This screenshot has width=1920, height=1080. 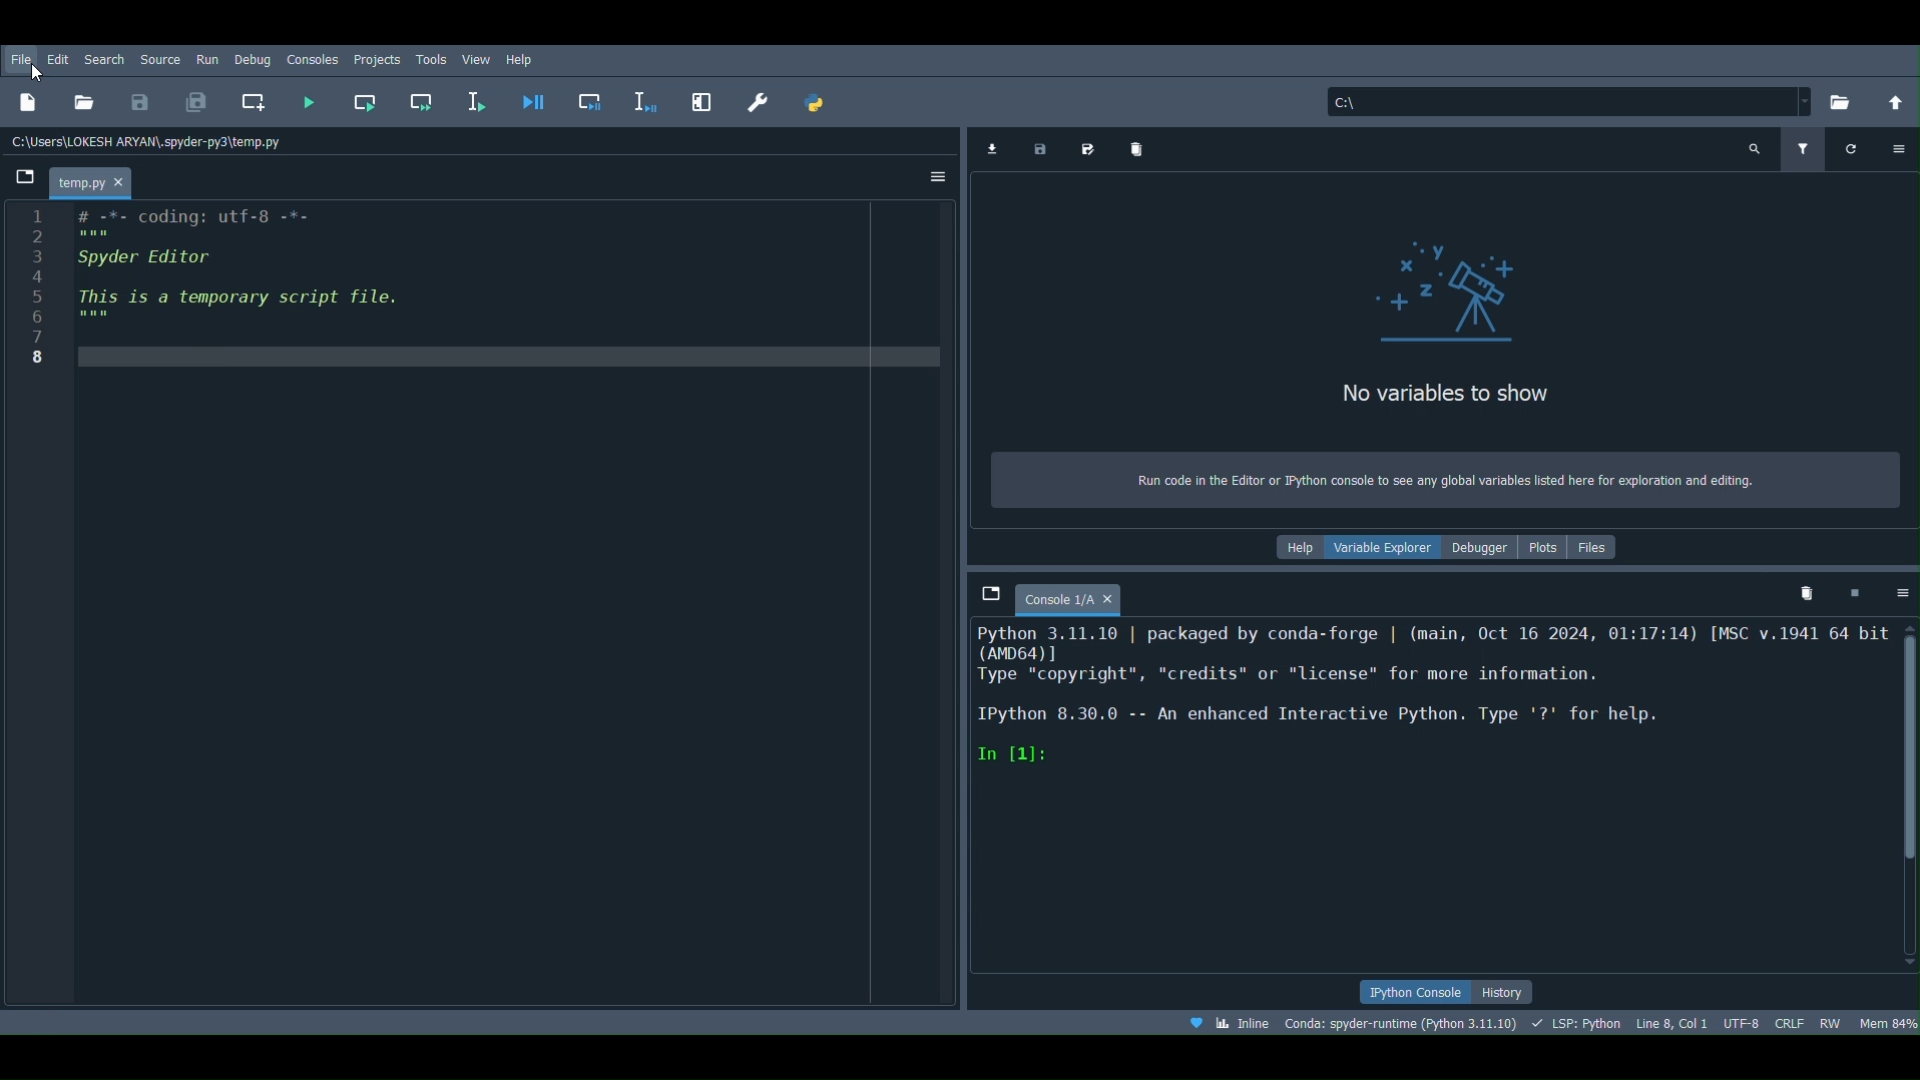 I want to click on Task, so click(x=432, y=58).